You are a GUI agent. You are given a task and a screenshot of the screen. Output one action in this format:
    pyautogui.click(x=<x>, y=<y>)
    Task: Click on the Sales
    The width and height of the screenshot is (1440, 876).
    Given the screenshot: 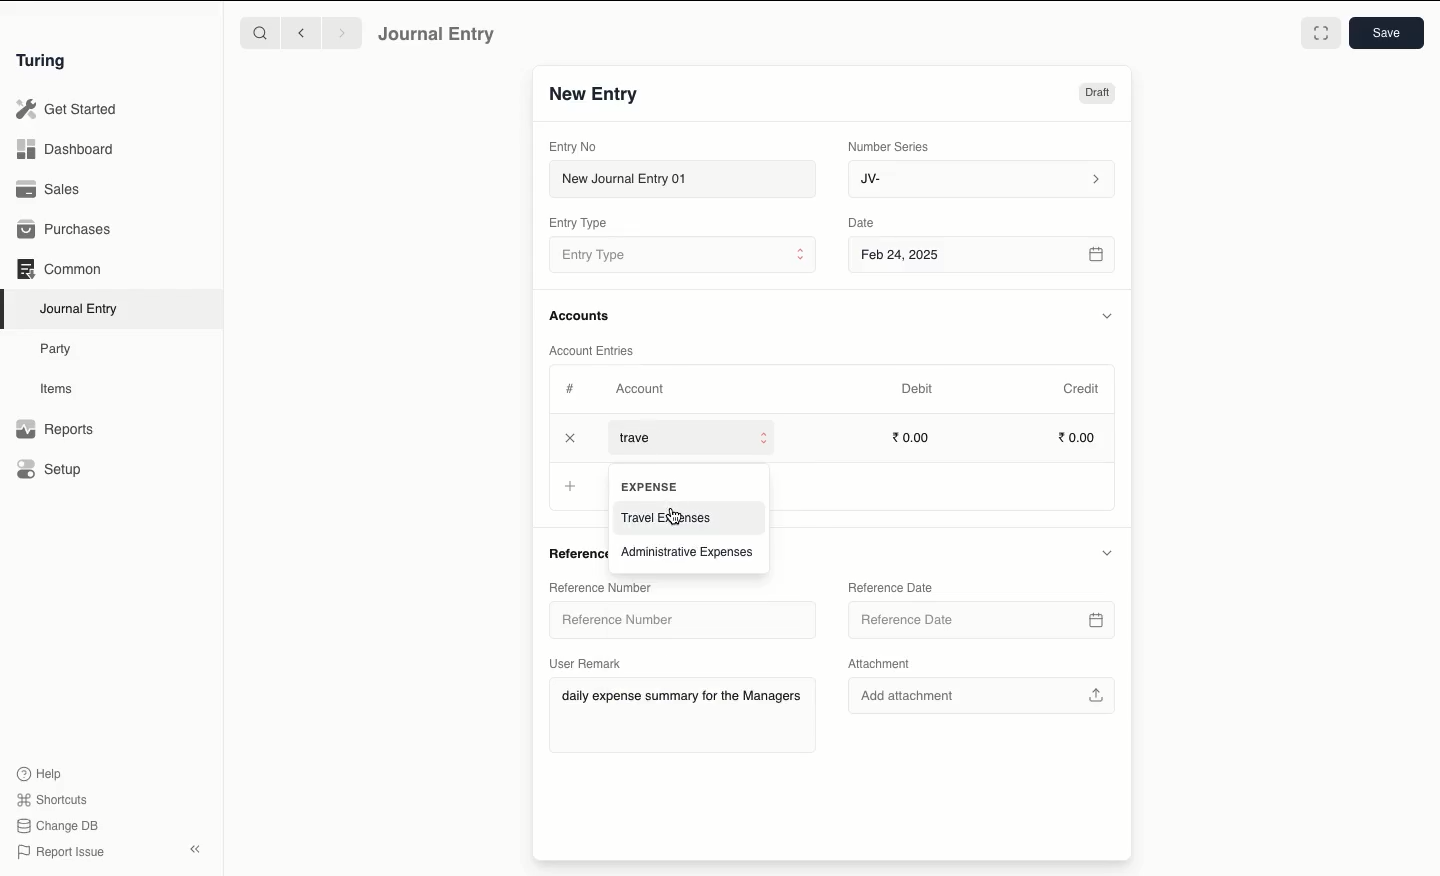 What is the action you would take?
    pyautogui.click(x=51, y=189)
    